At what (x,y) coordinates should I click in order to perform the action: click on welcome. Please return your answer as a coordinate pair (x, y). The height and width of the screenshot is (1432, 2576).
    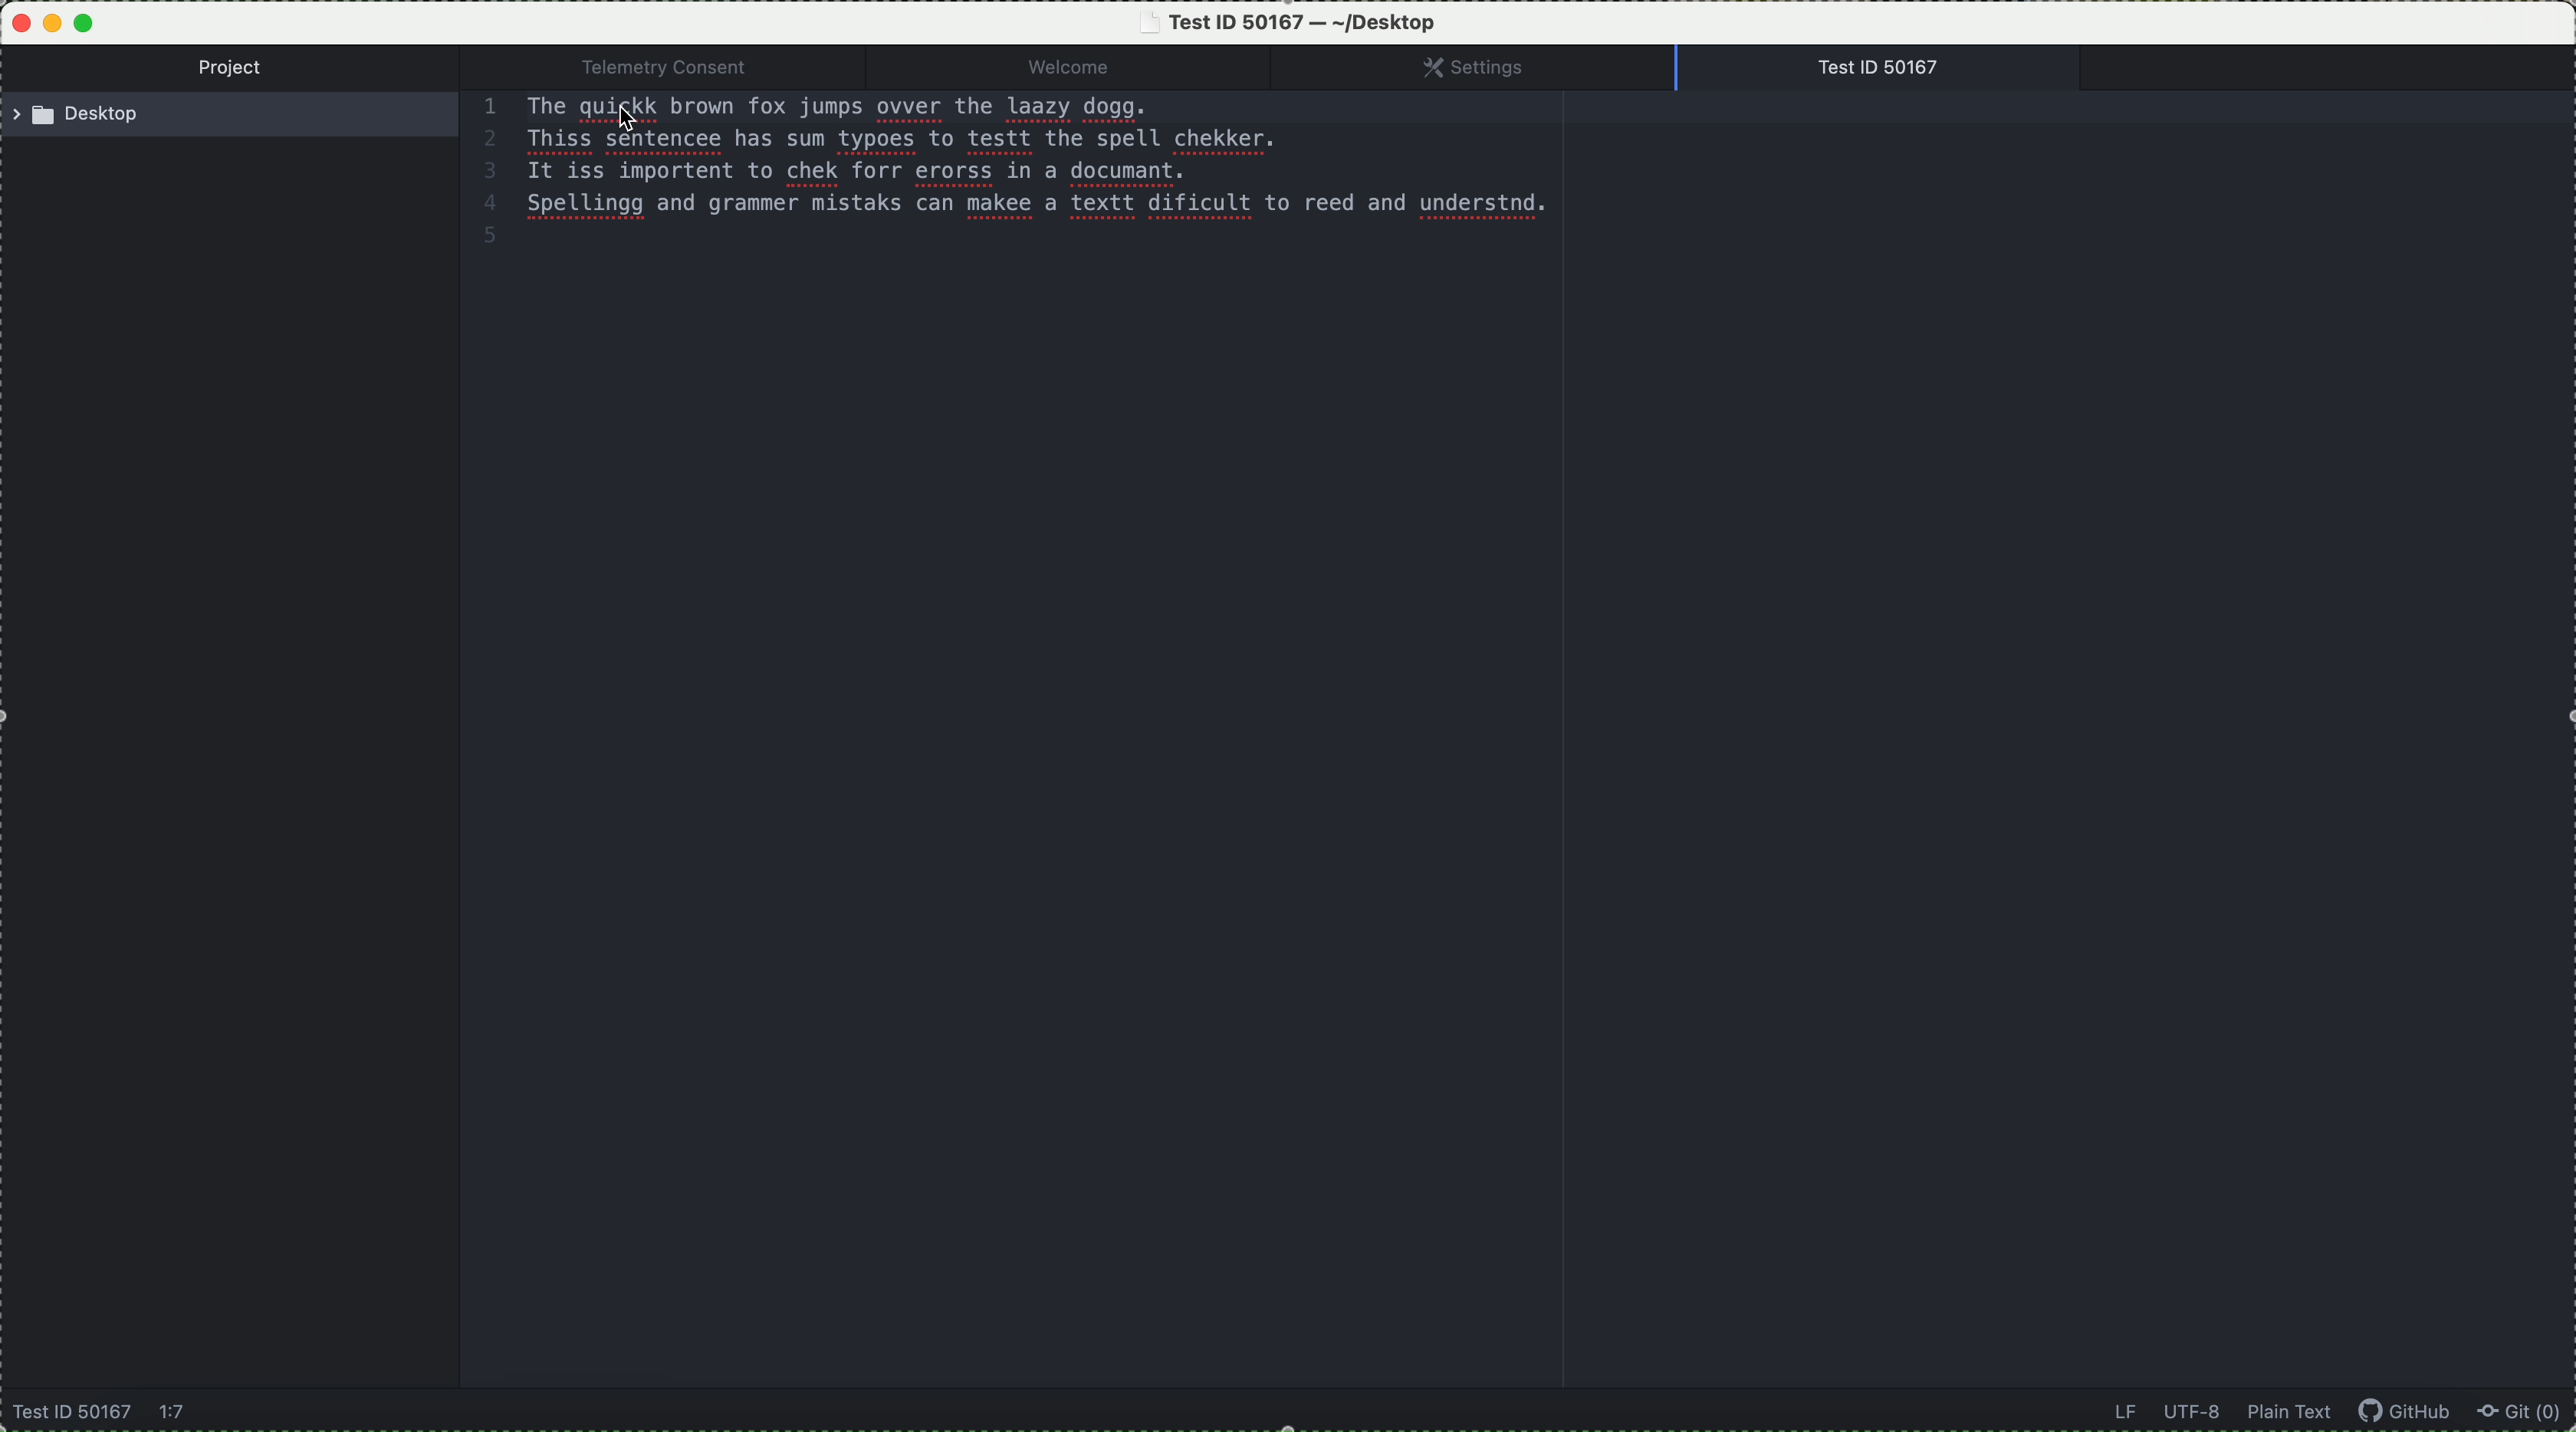
    Looking at the image, I should click on (1101, 68).